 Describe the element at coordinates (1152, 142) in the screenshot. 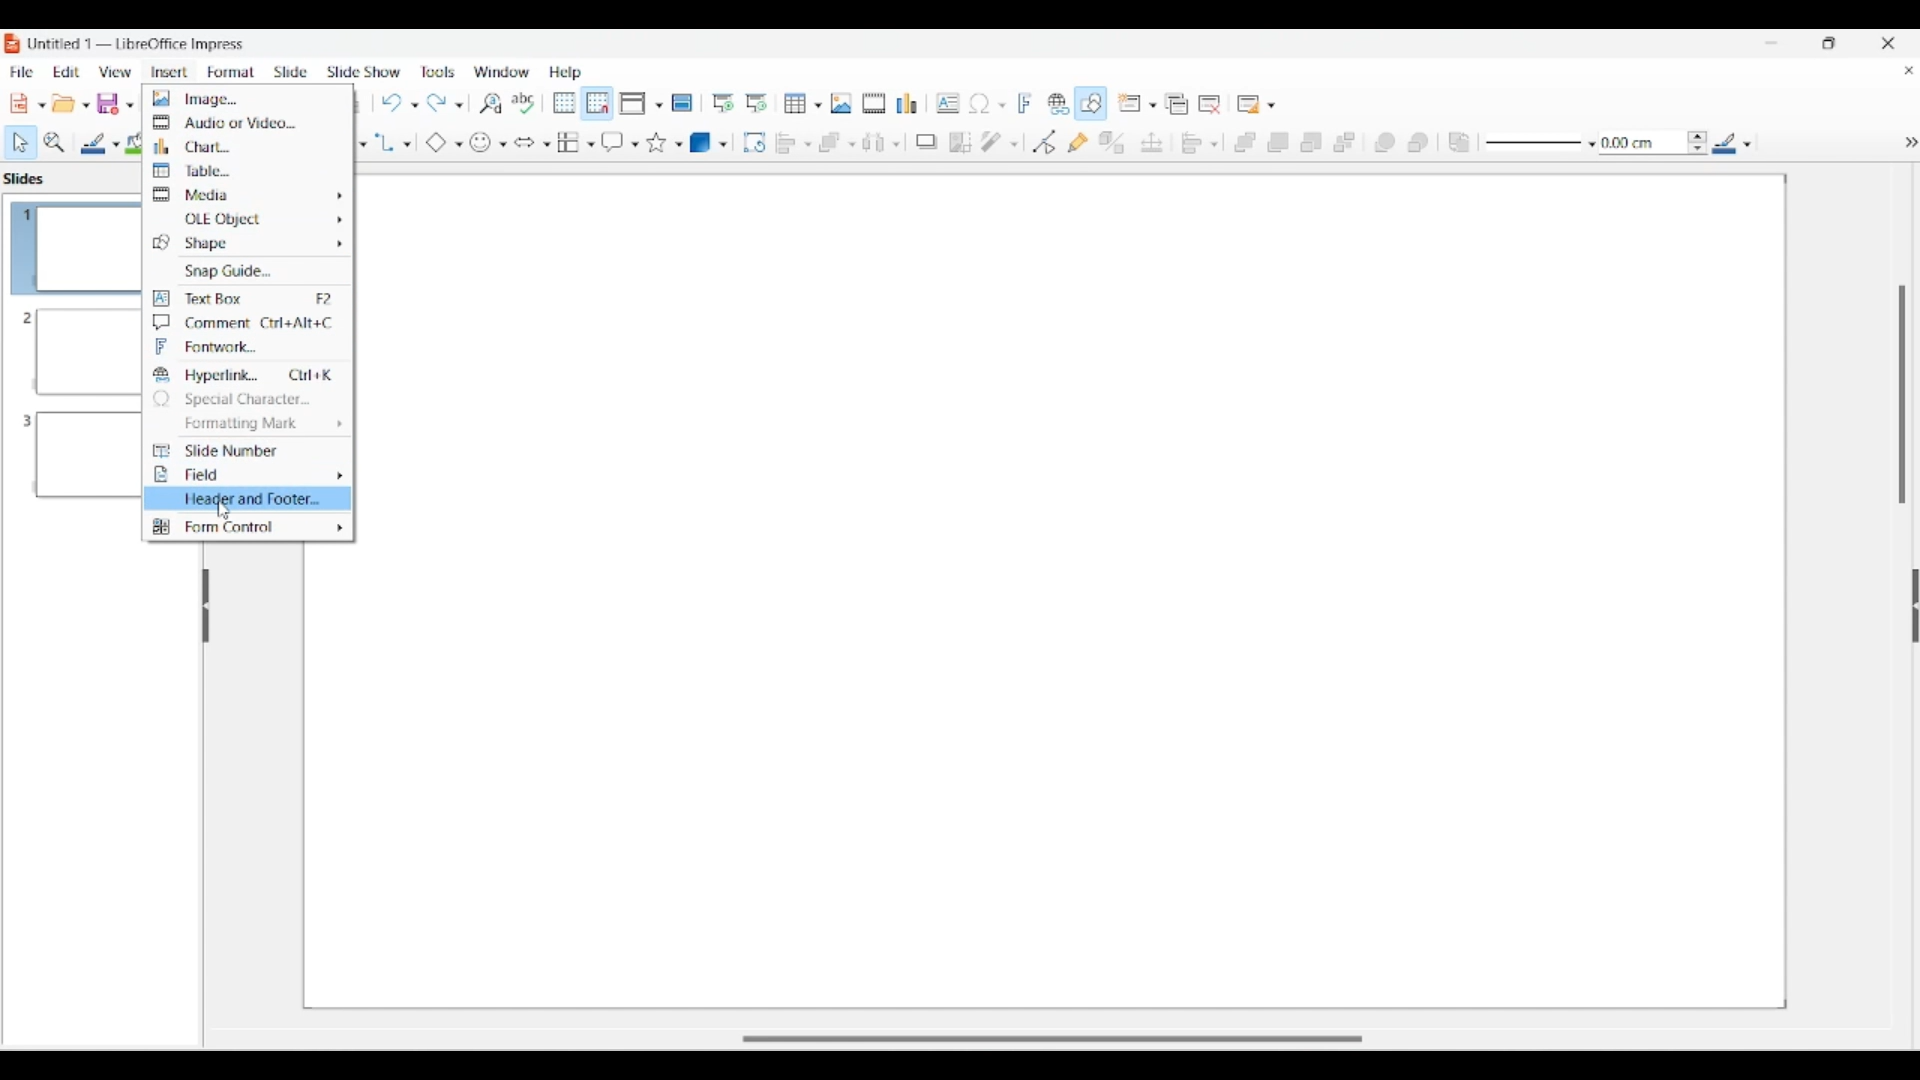

I see `Position and size` at that location.